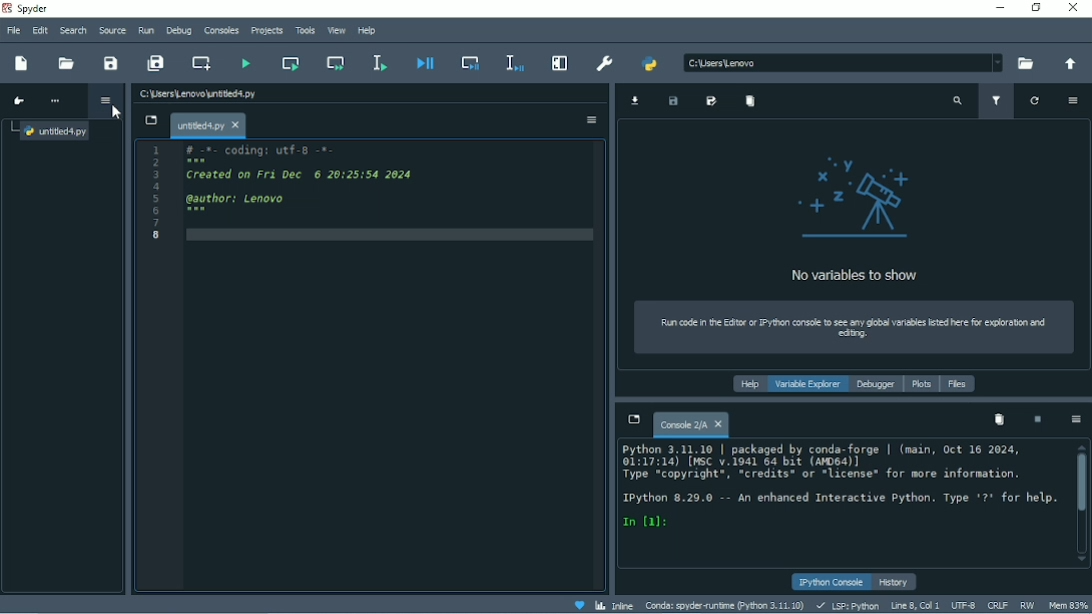 Image resolution: width=1092 pixels, height=614 pixels. I want to click on Options, so click(1076, 420).